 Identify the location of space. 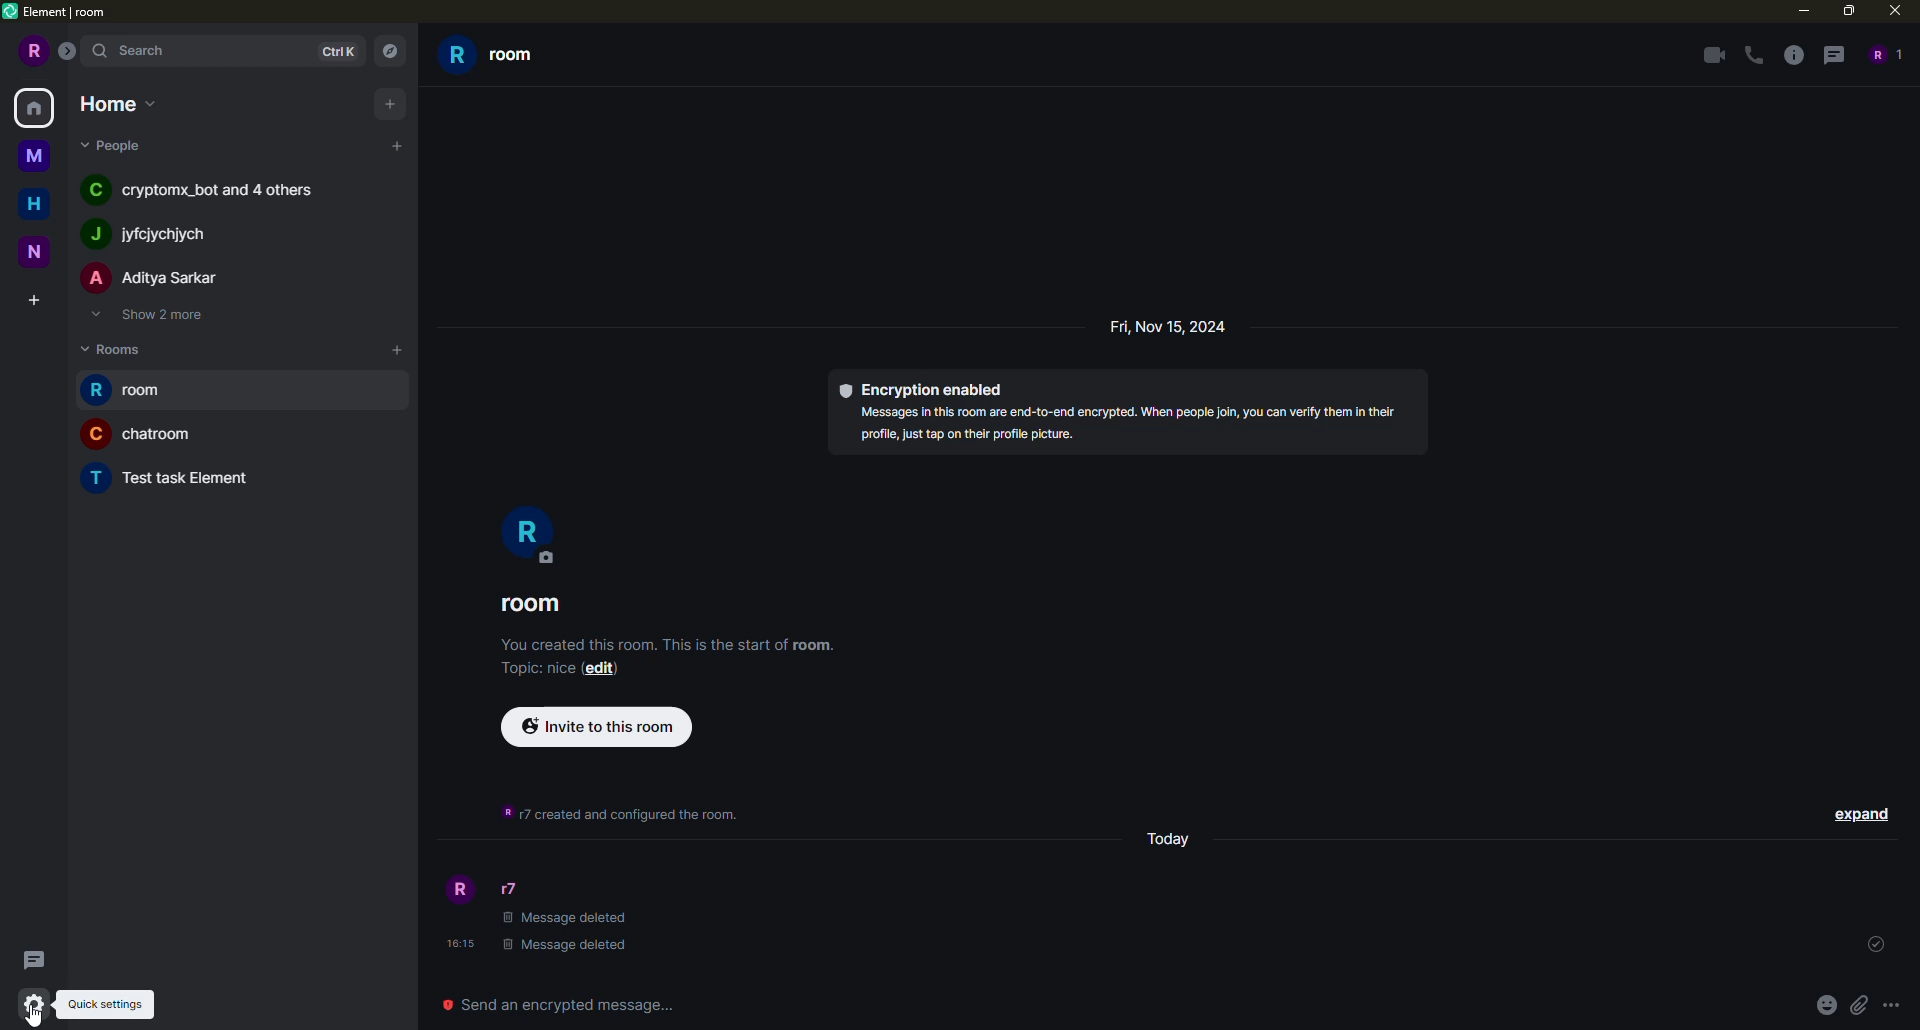
(36, 157).